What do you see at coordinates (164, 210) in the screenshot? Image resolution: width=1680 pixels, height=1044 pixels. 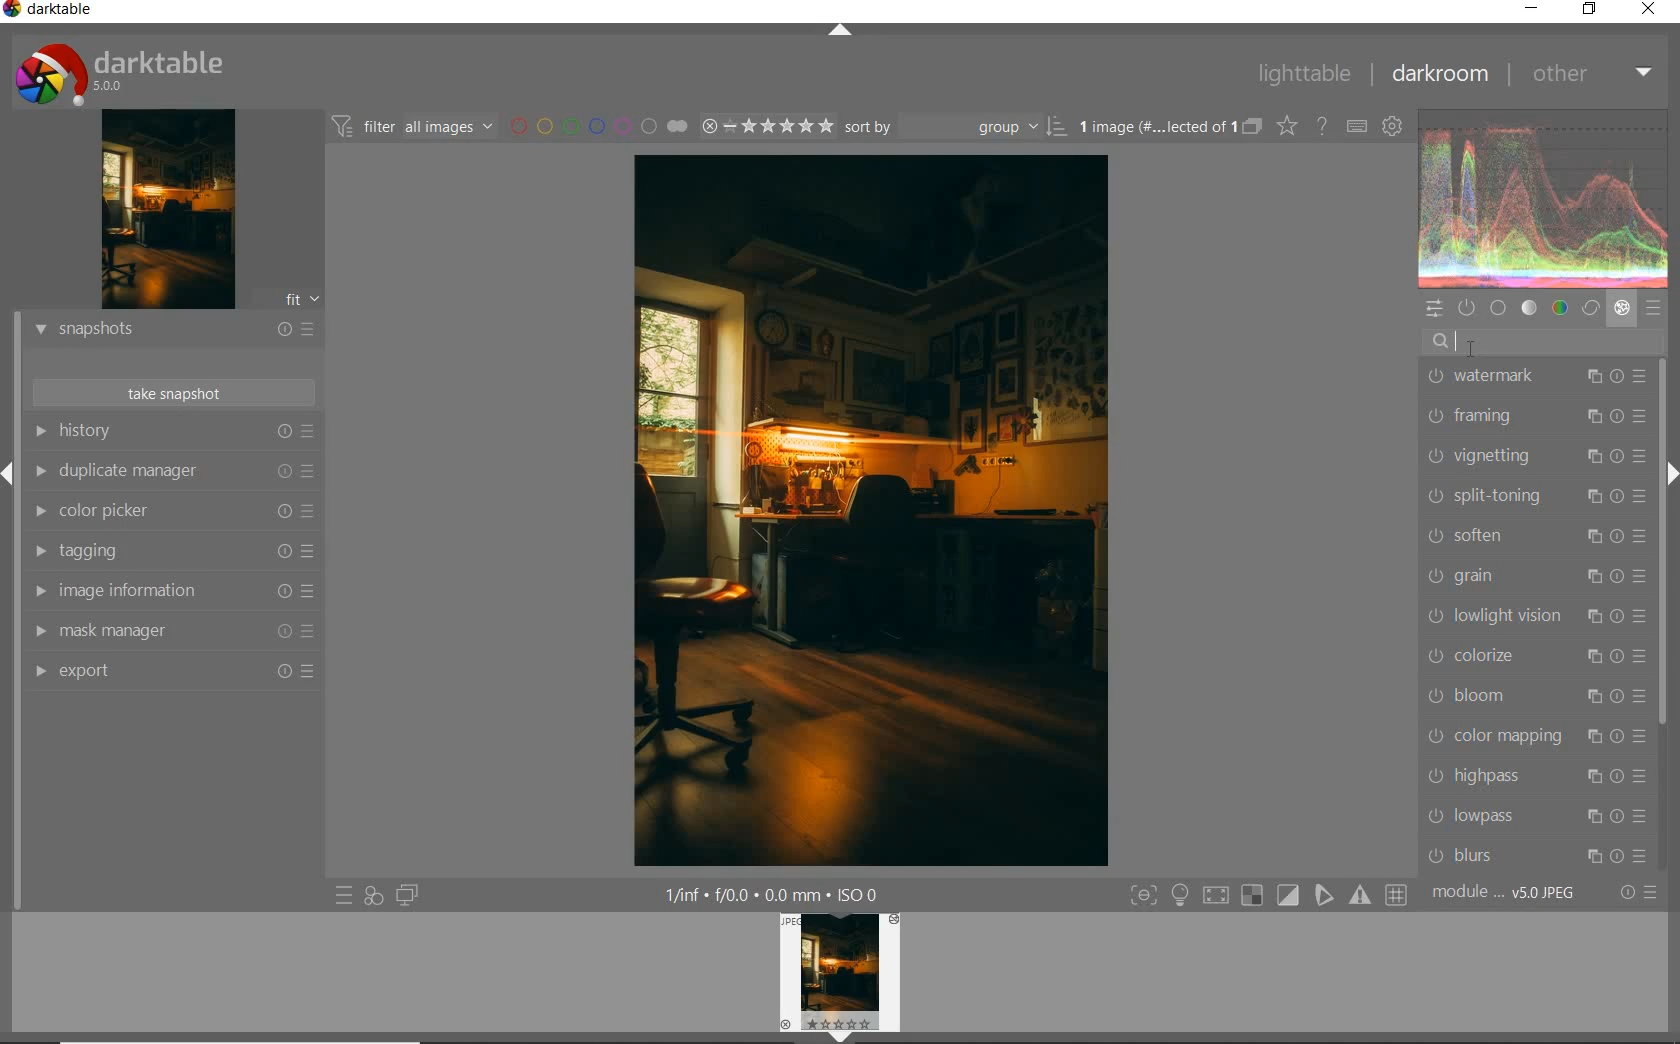 I see `image preview` at bounding box center [164, 210].